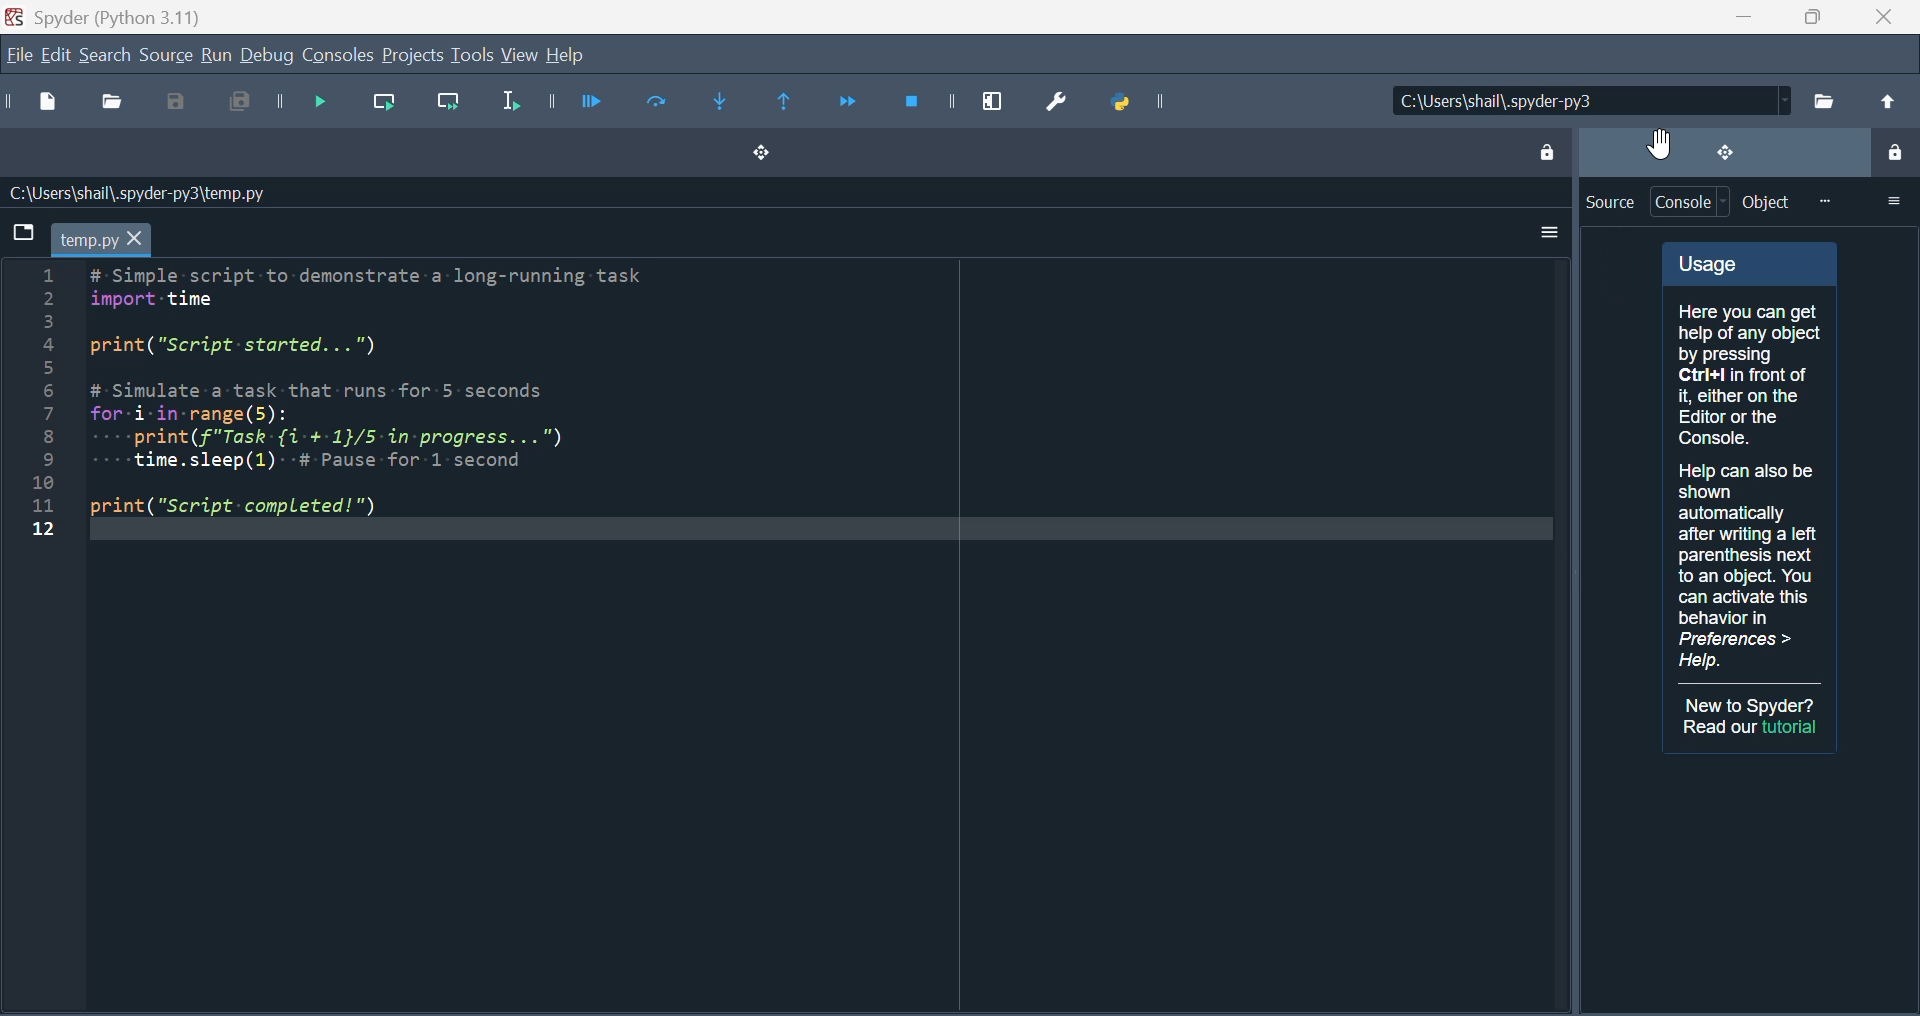 The width and height of the screenshot is (1920, 1016). I want to click on Spyder, so click(121, 15).